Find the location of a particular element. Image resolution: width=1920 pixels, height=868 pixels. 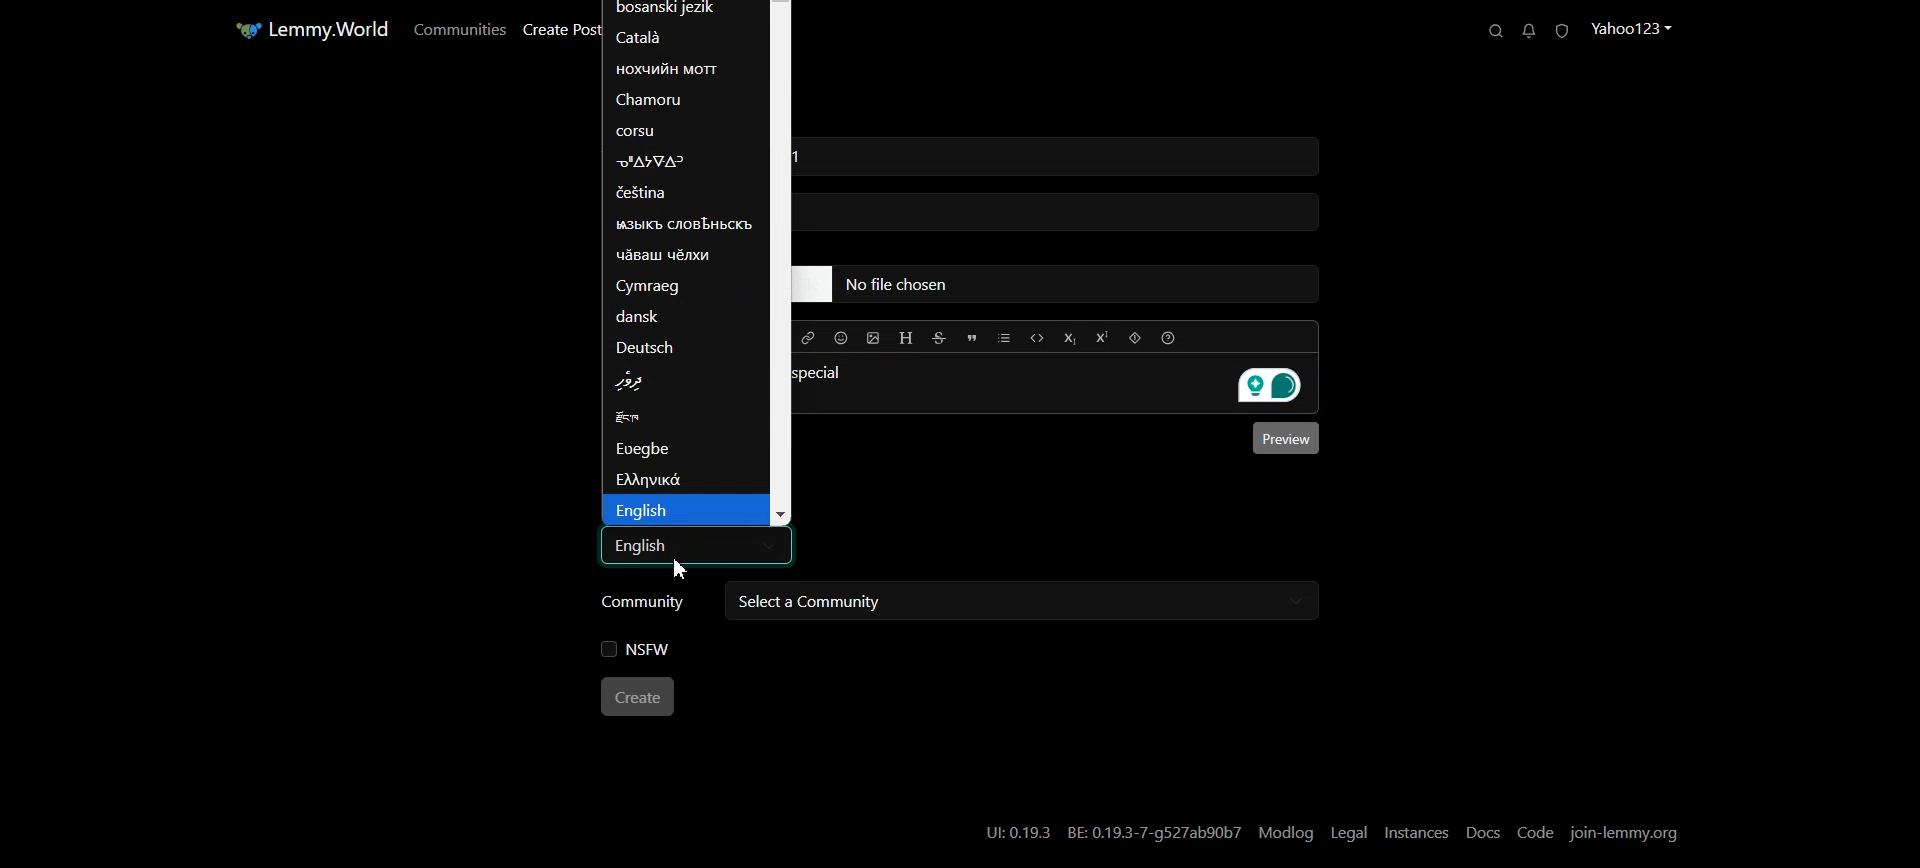

Modlog is located at coordinates (1288, 833).